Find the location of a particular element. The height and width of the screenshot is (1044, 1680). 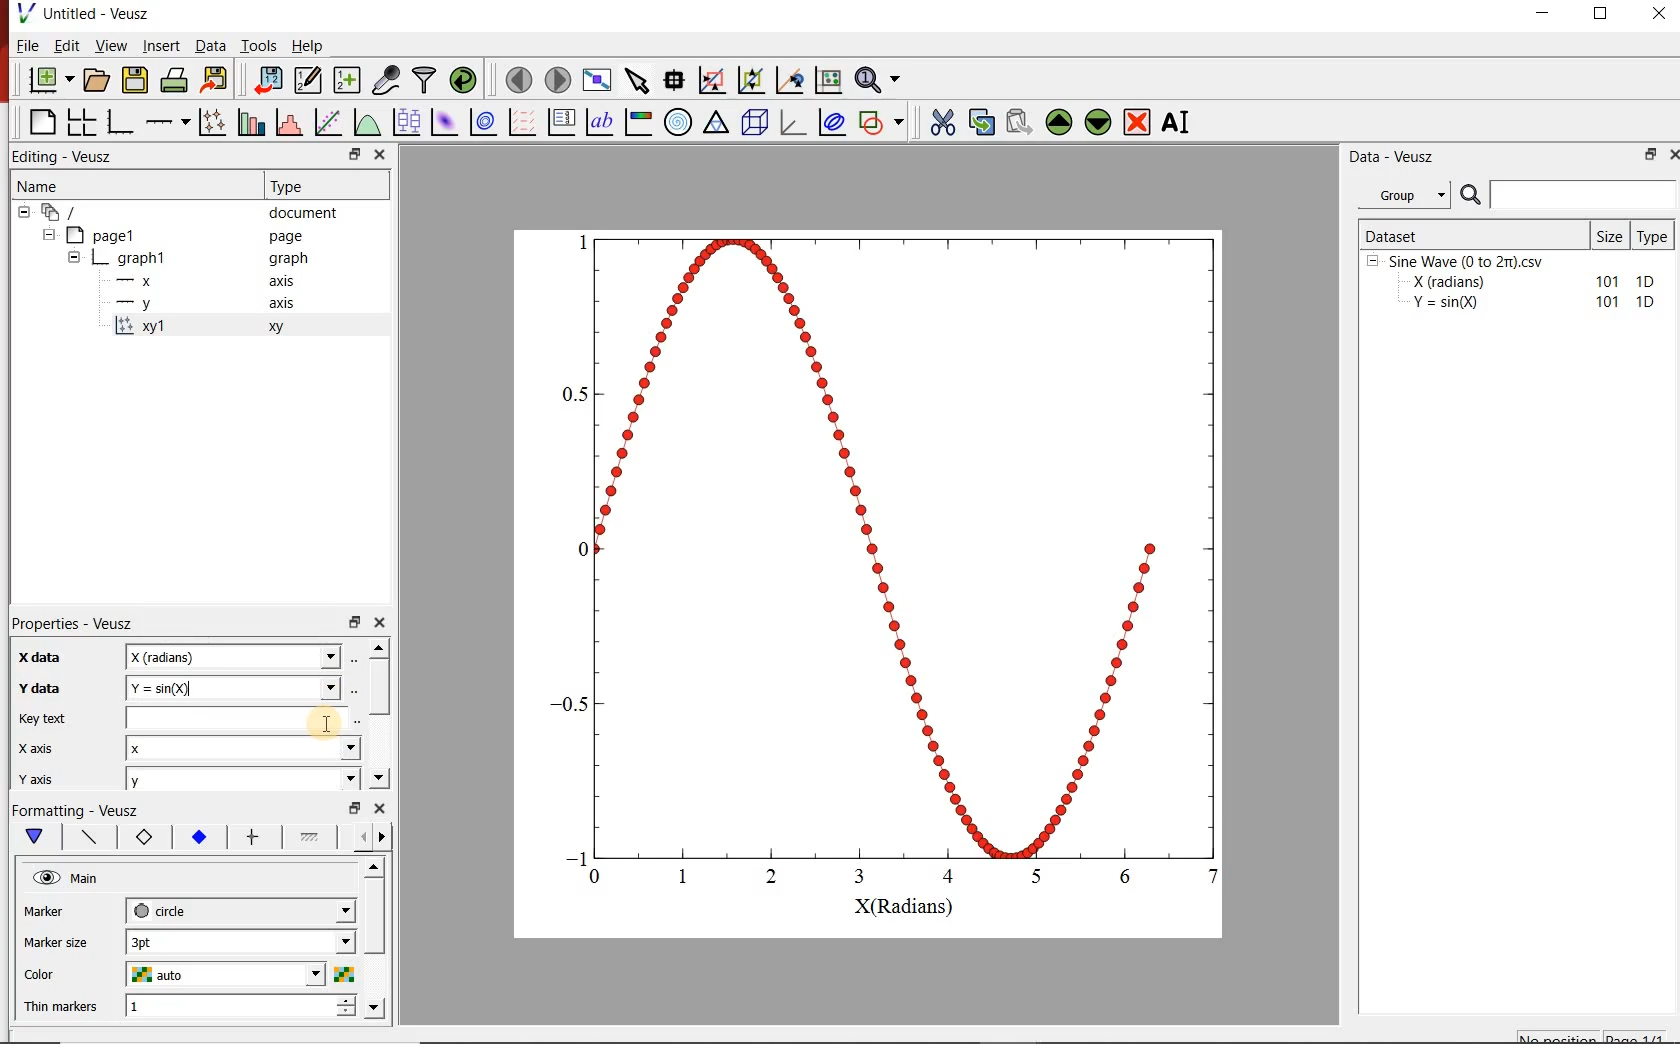

Min is located at coordinates (36, 685).